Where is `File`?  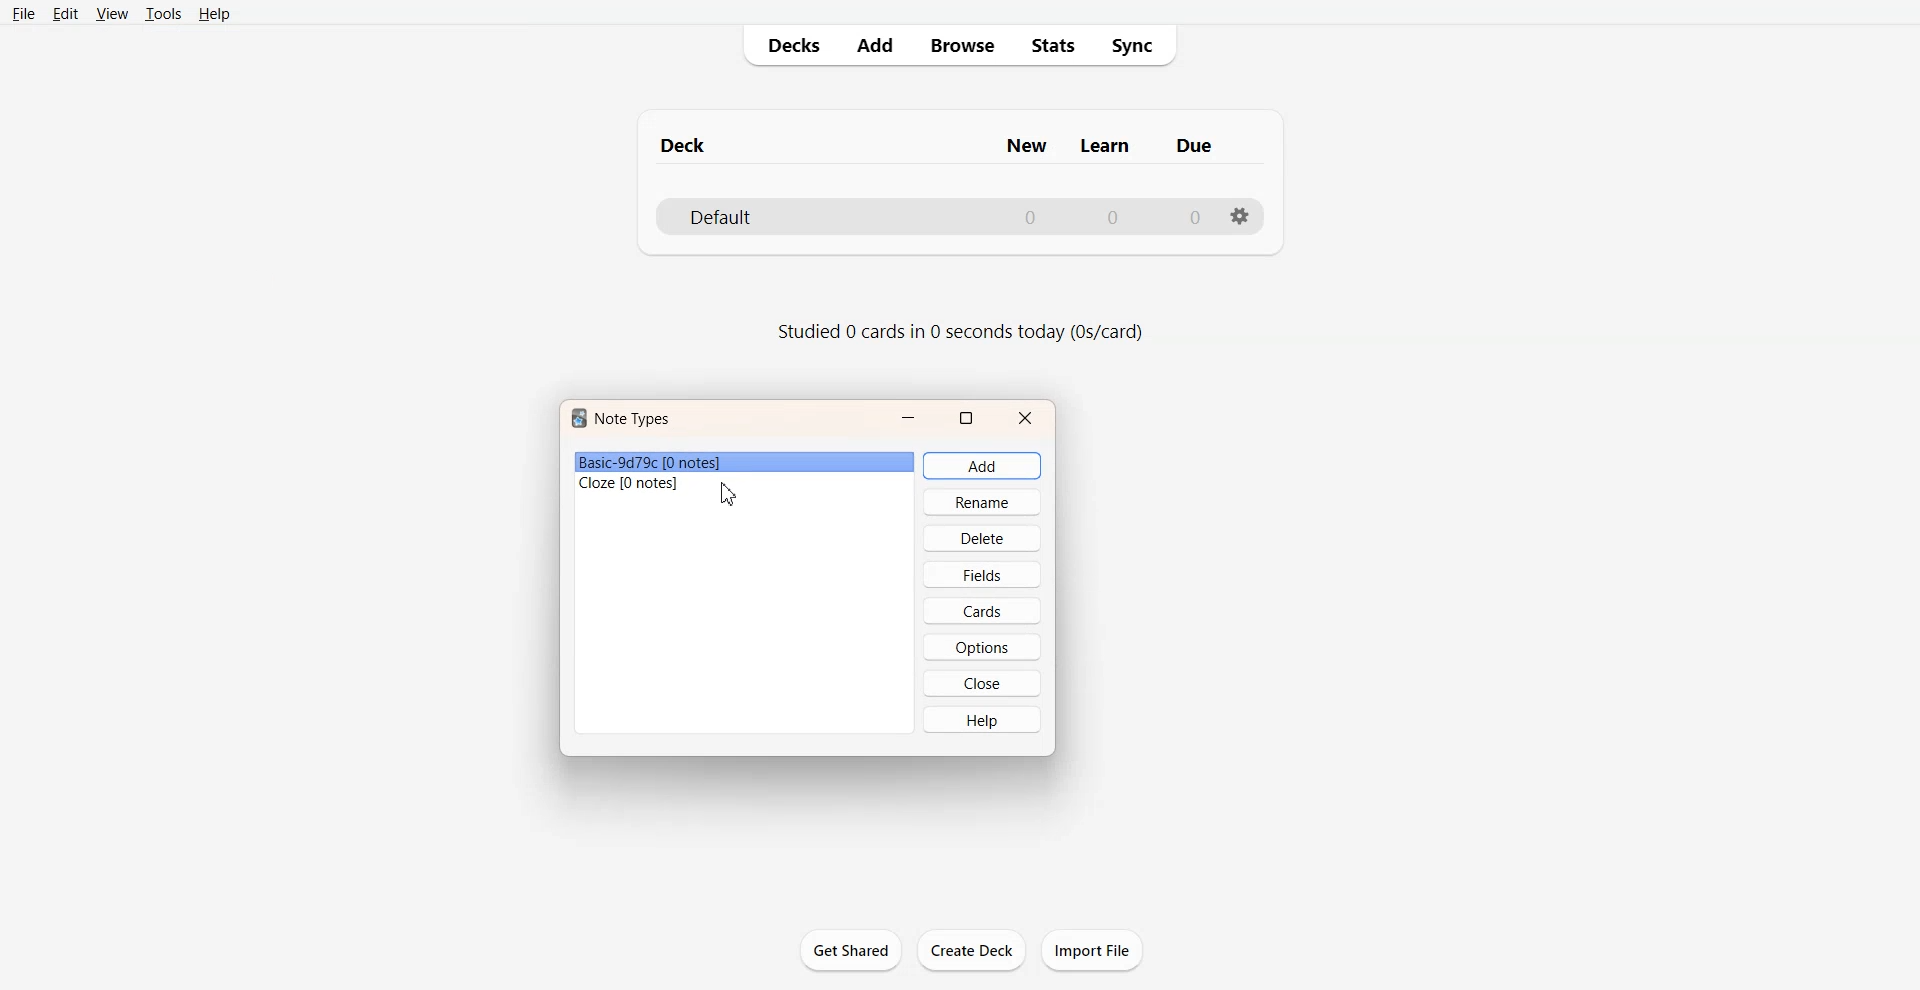
File is located at coordinates (745, 462).